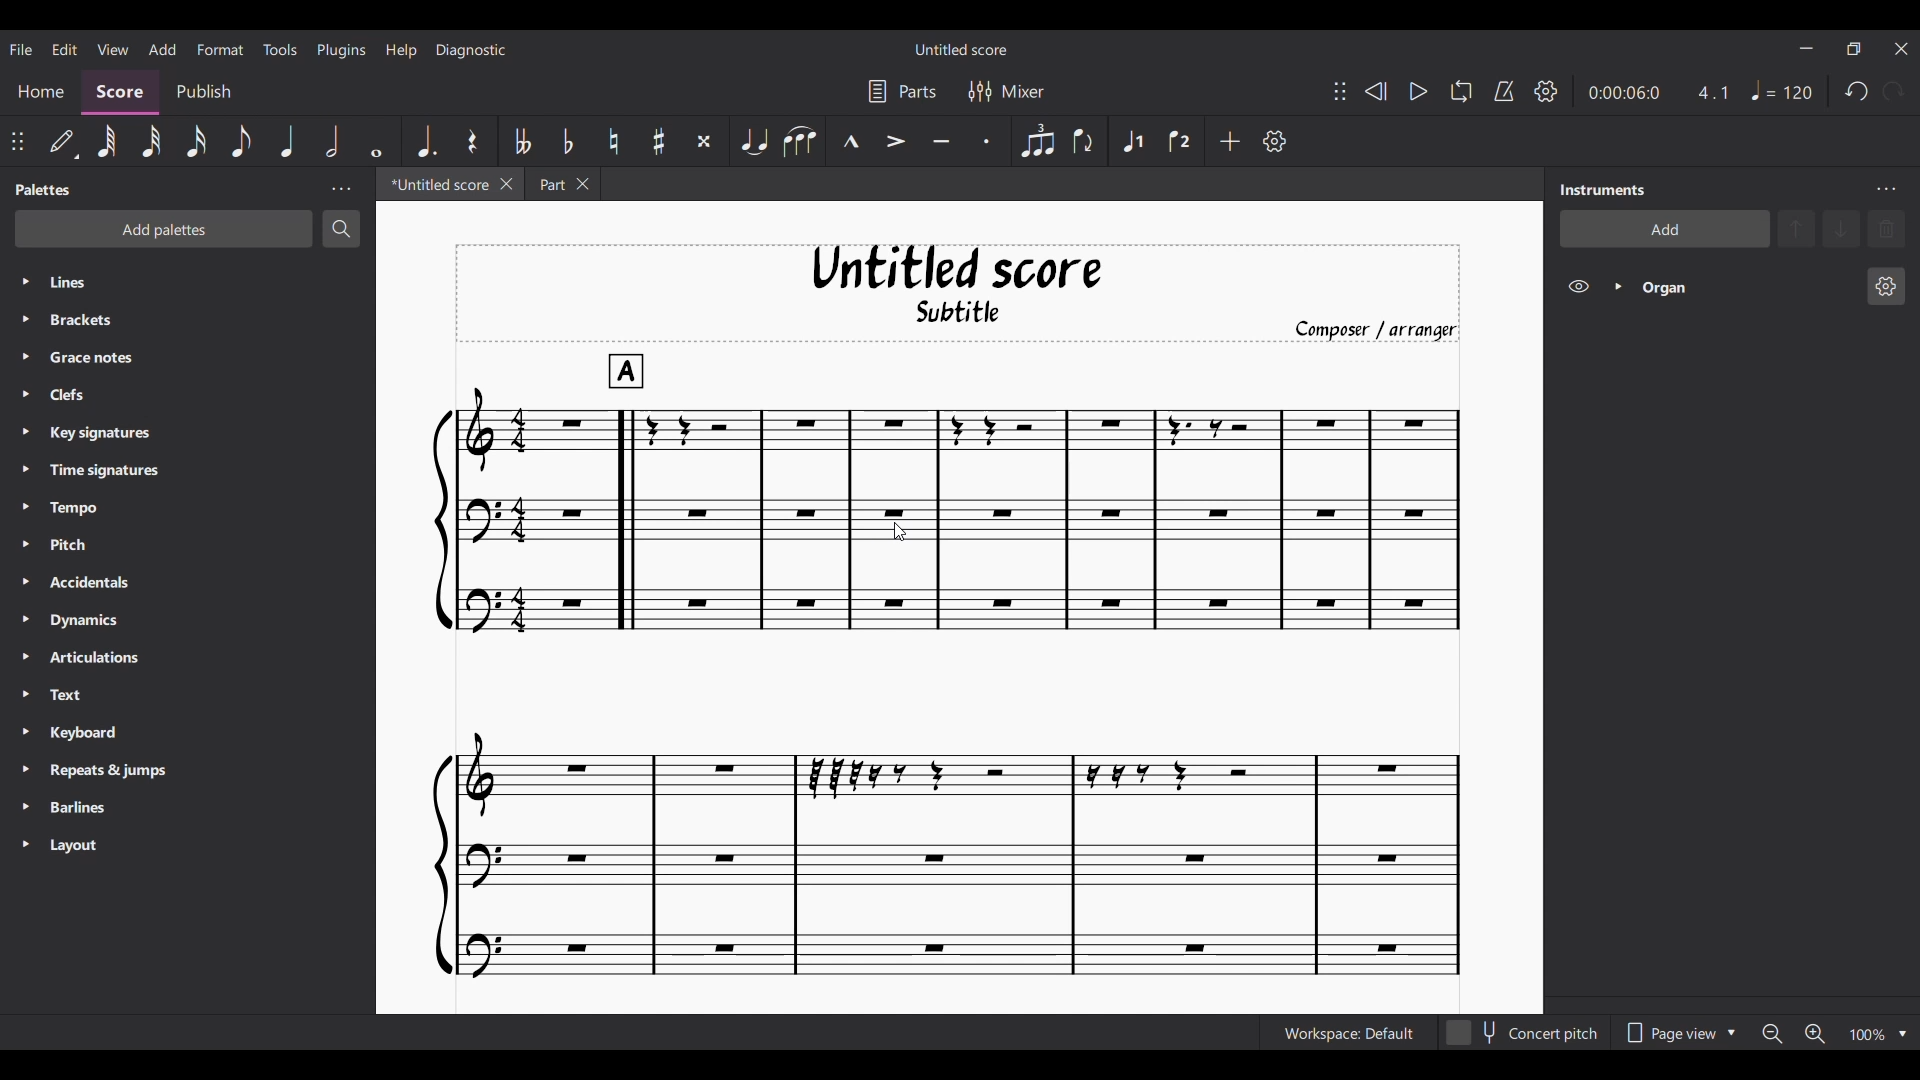 The height and width of the screenshot is (1080, 1920). I want to click on Flip direction, so click(1084, 142).